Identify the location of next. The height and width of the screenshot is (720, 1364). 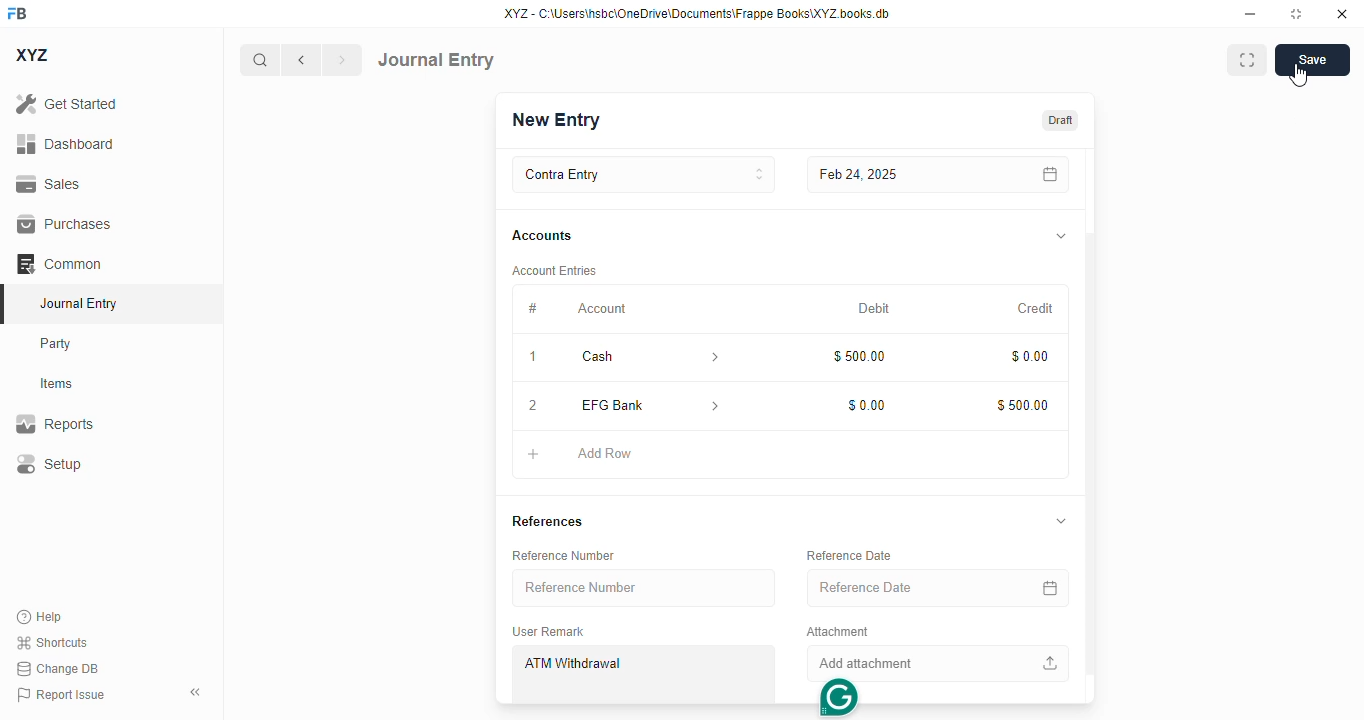
(343, 60).